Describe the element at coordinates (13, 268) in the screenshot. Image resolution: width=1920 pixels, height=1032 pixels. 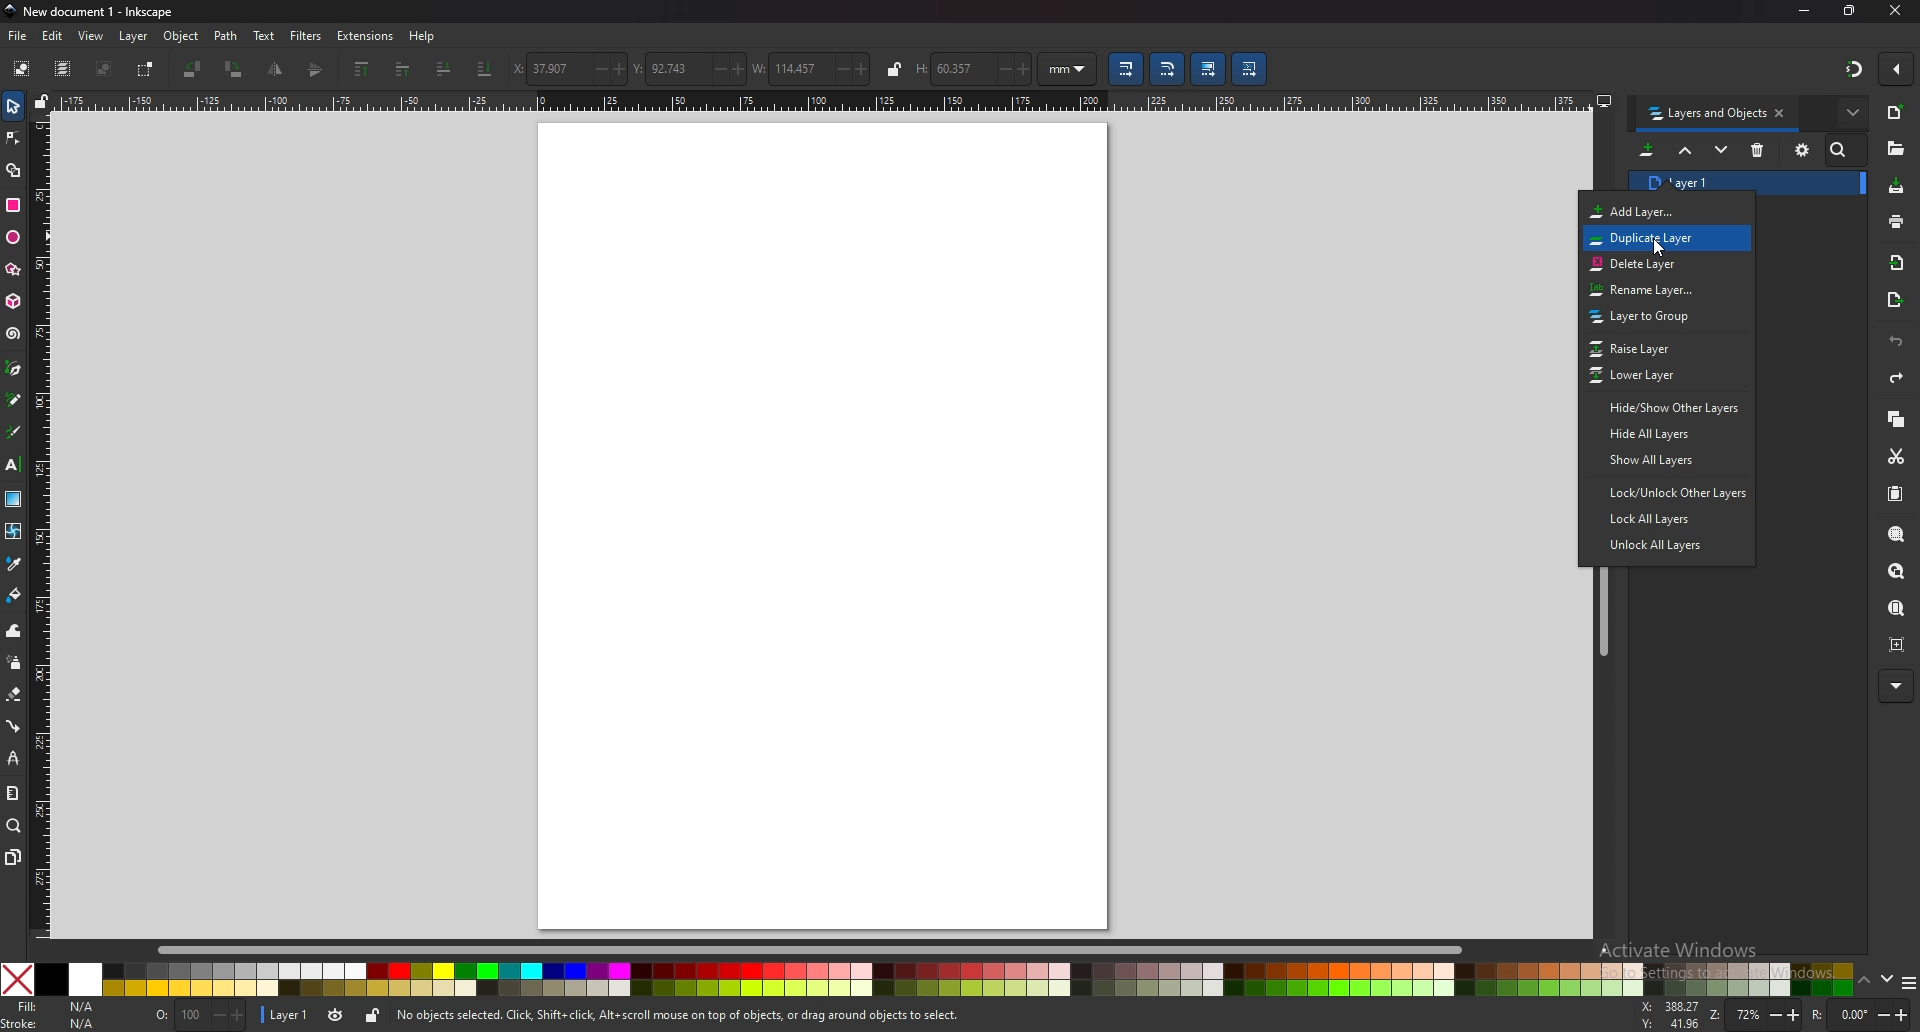
I see `stars and polygons` at that location.